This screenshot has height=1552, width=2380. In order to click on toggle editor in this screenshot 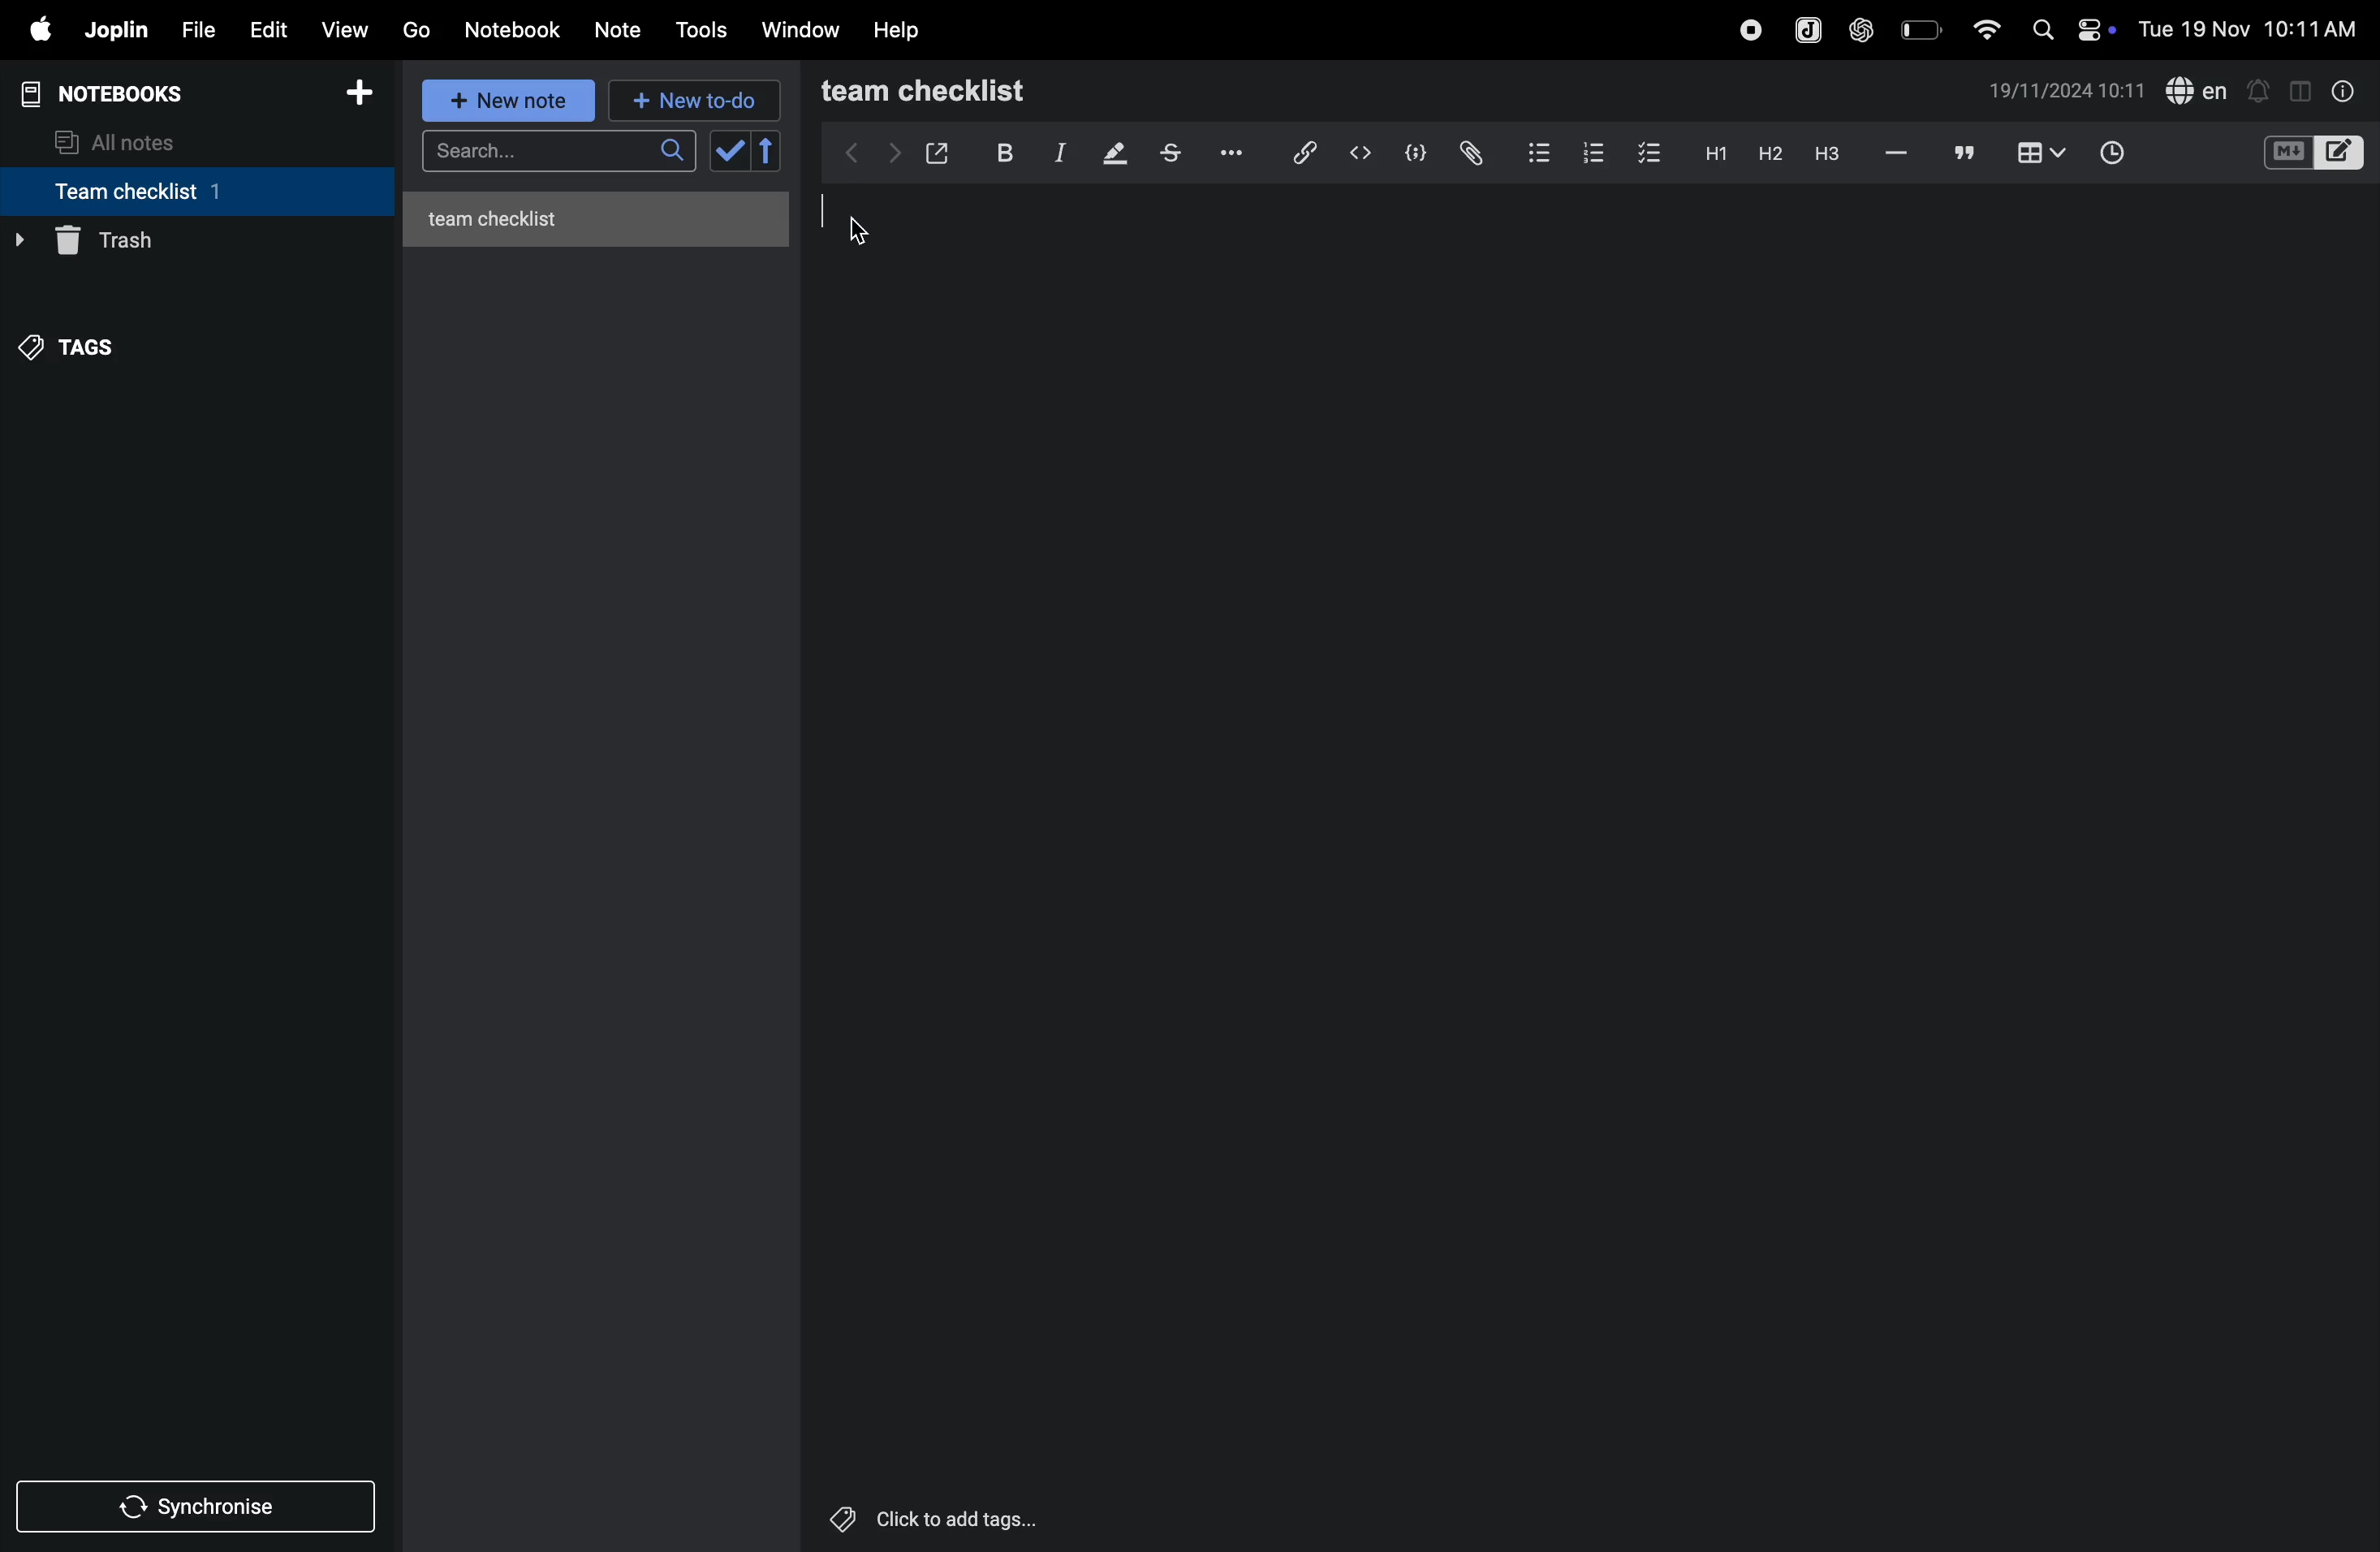, I will do `click(2293, 90)`.